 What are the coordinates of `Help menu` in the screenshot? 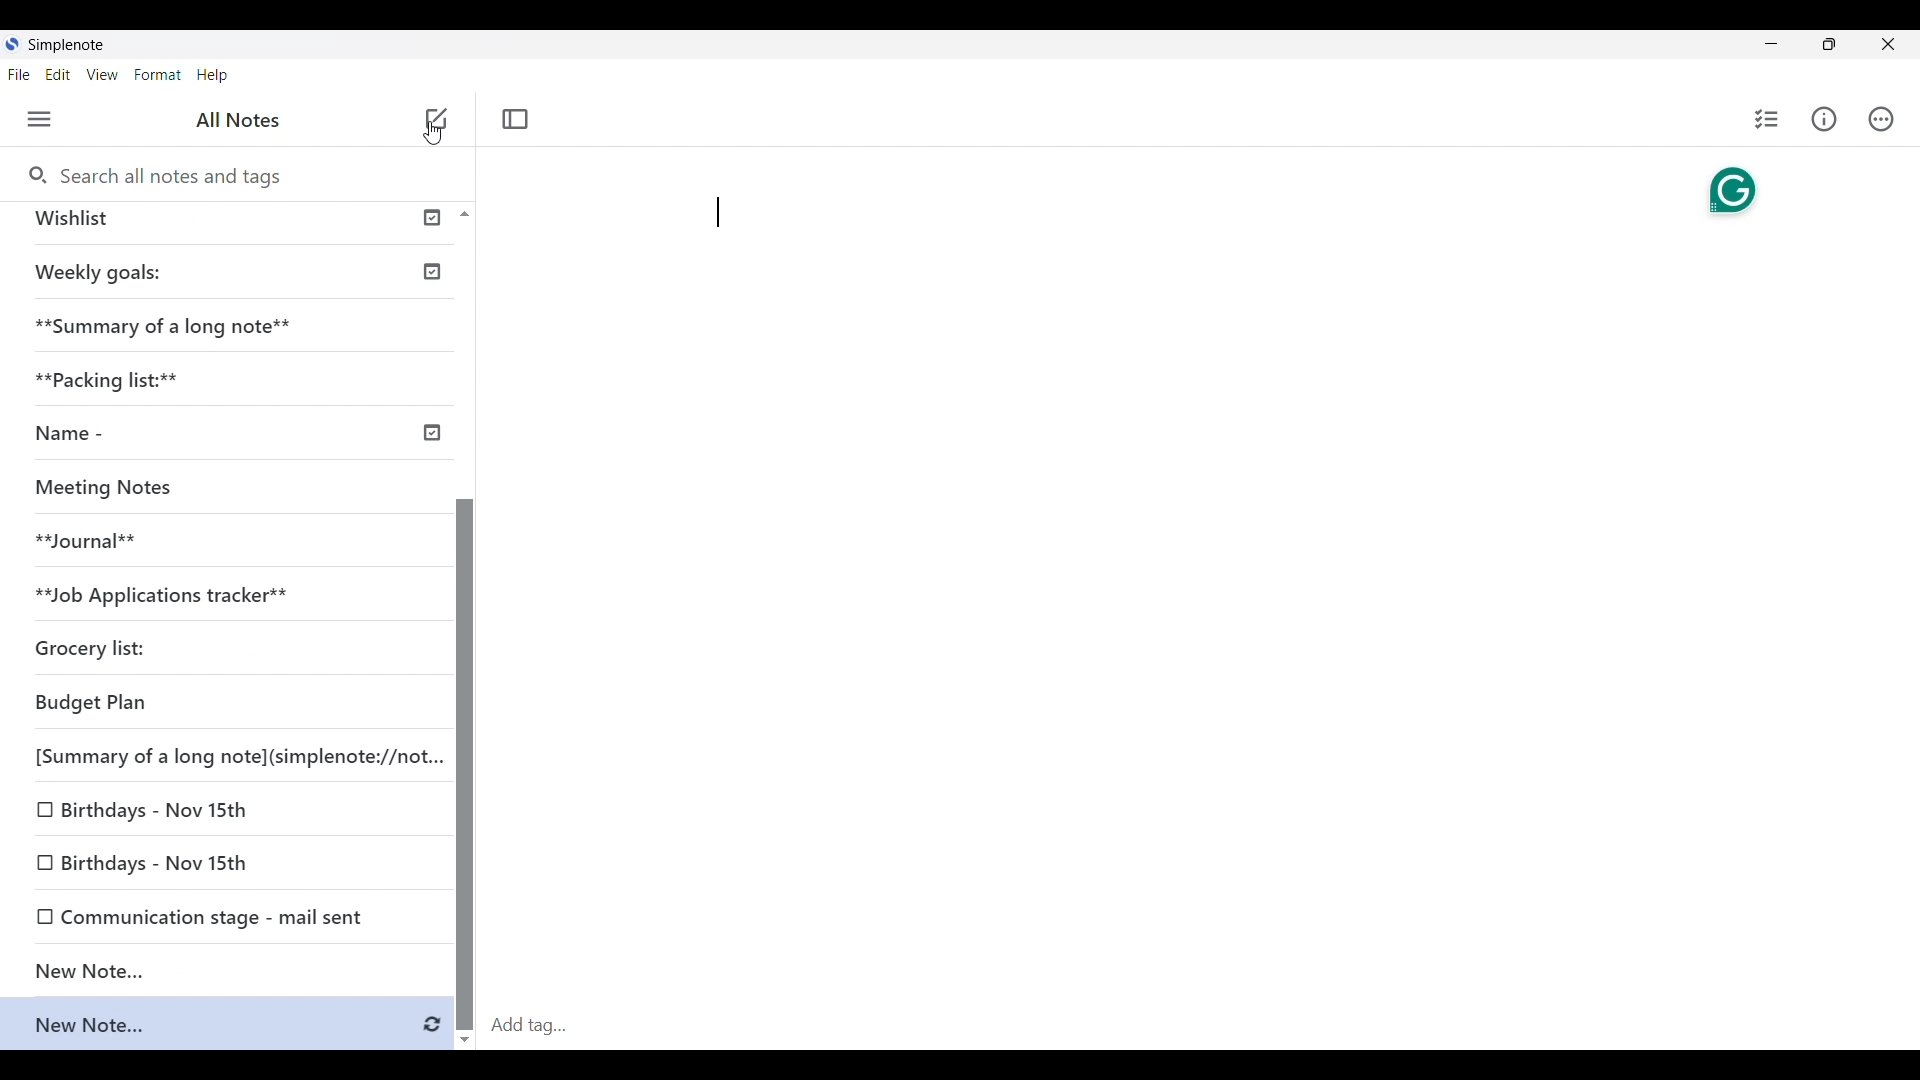 It's located at (212, 75).